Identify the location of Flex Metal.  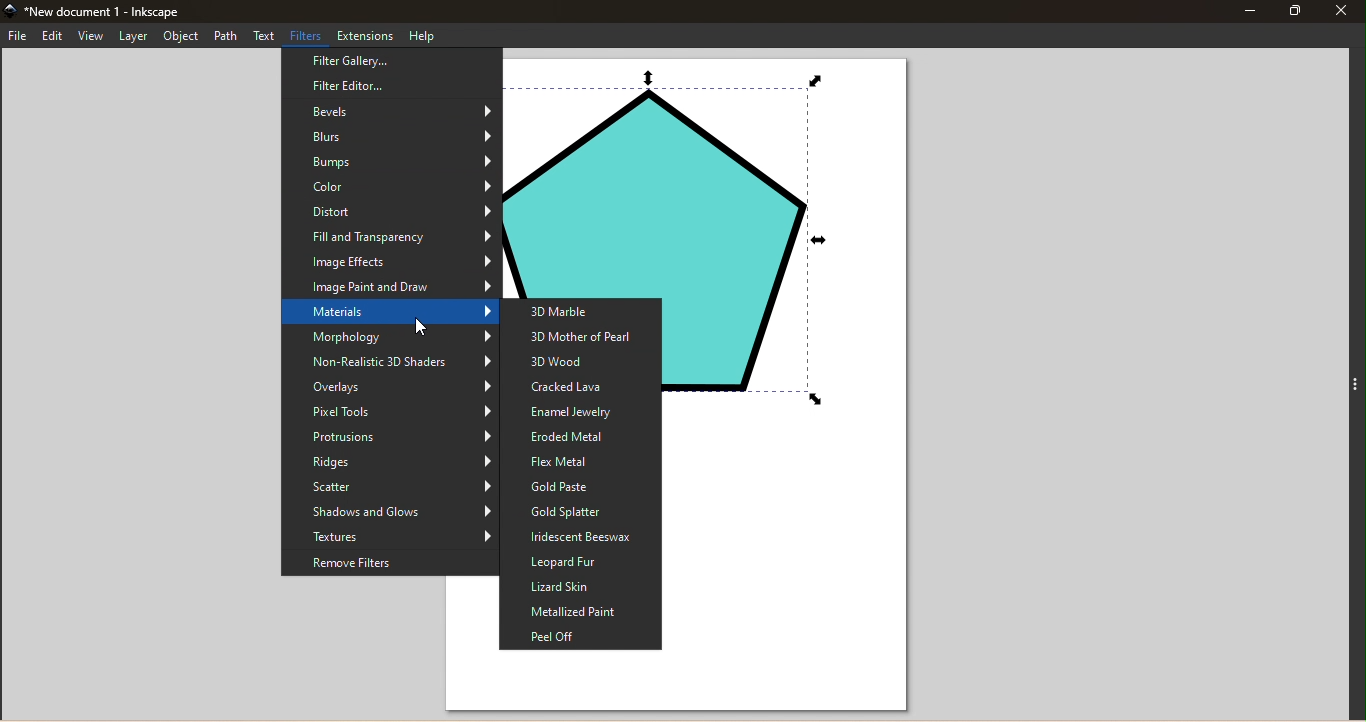
(581, 461).